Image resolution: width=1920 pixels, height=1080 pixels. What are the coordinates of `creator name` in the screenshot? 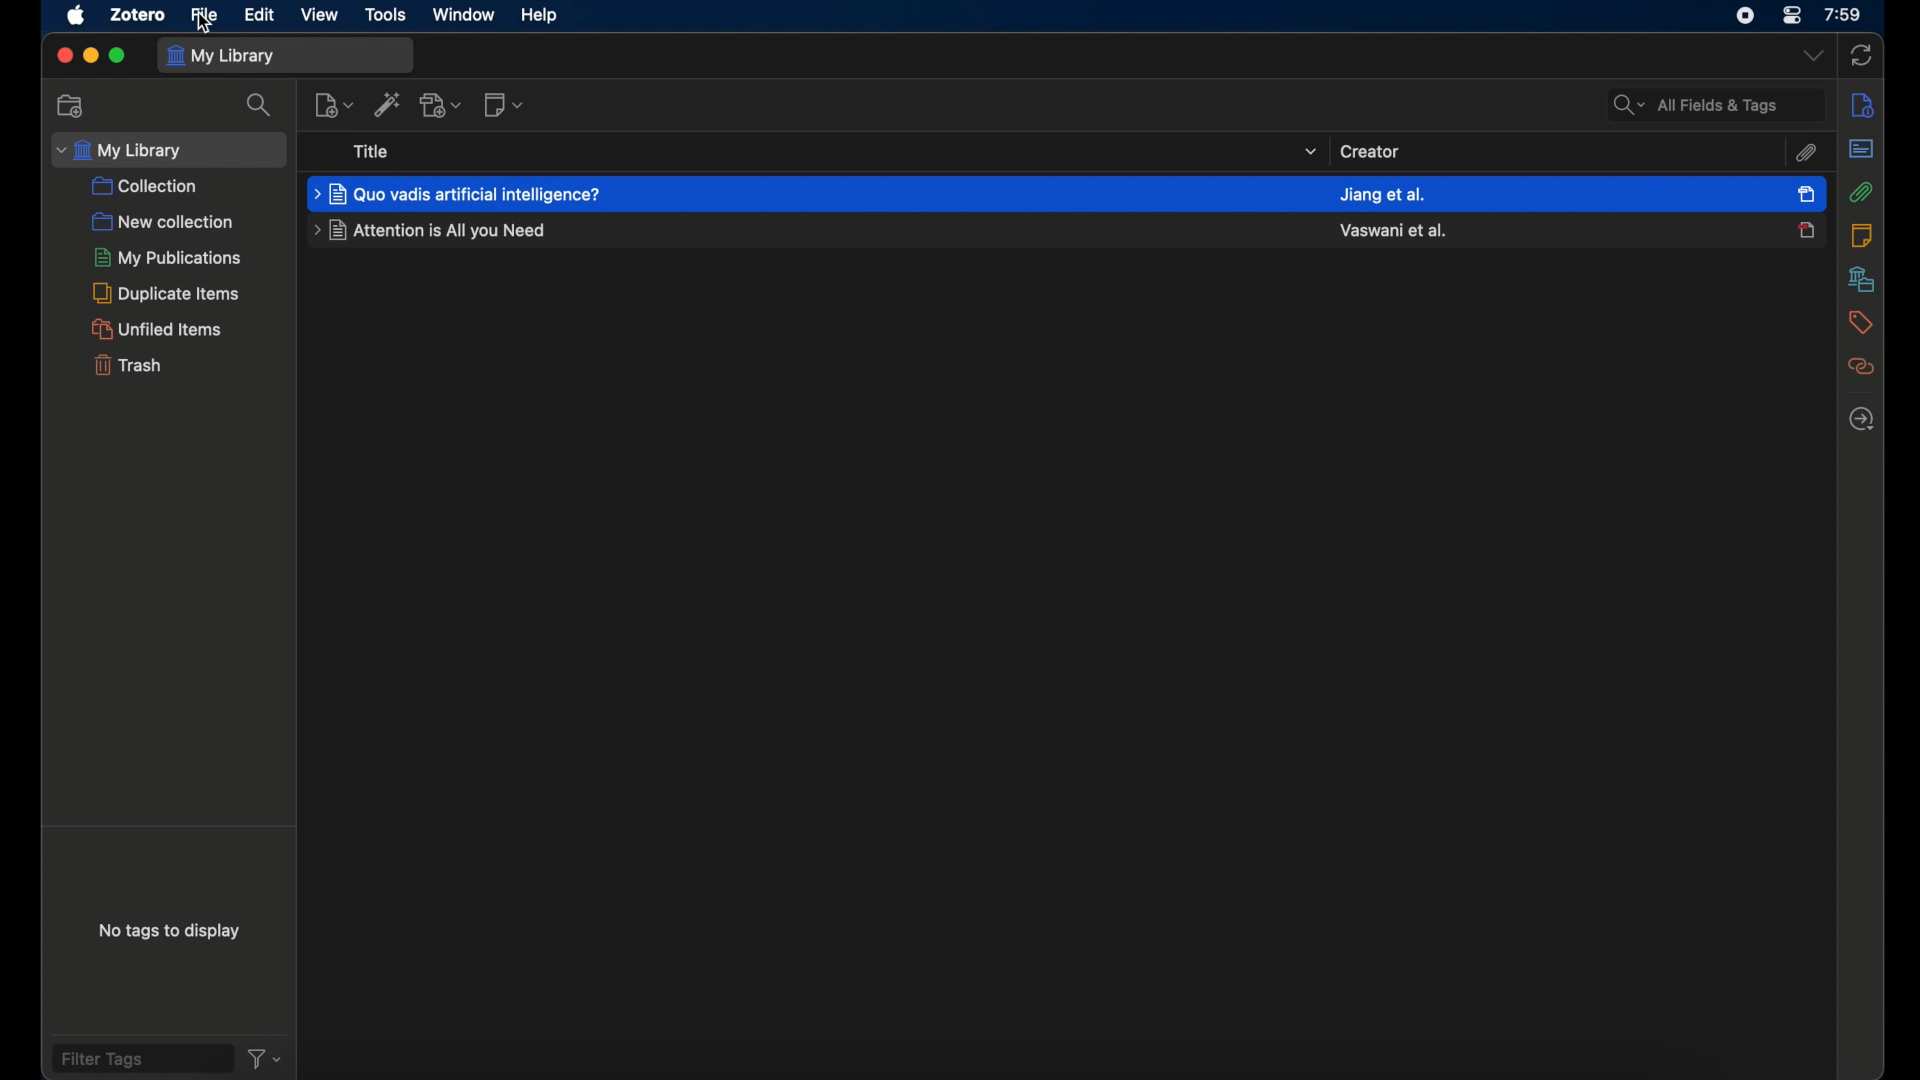 It's located at (1382, 195).